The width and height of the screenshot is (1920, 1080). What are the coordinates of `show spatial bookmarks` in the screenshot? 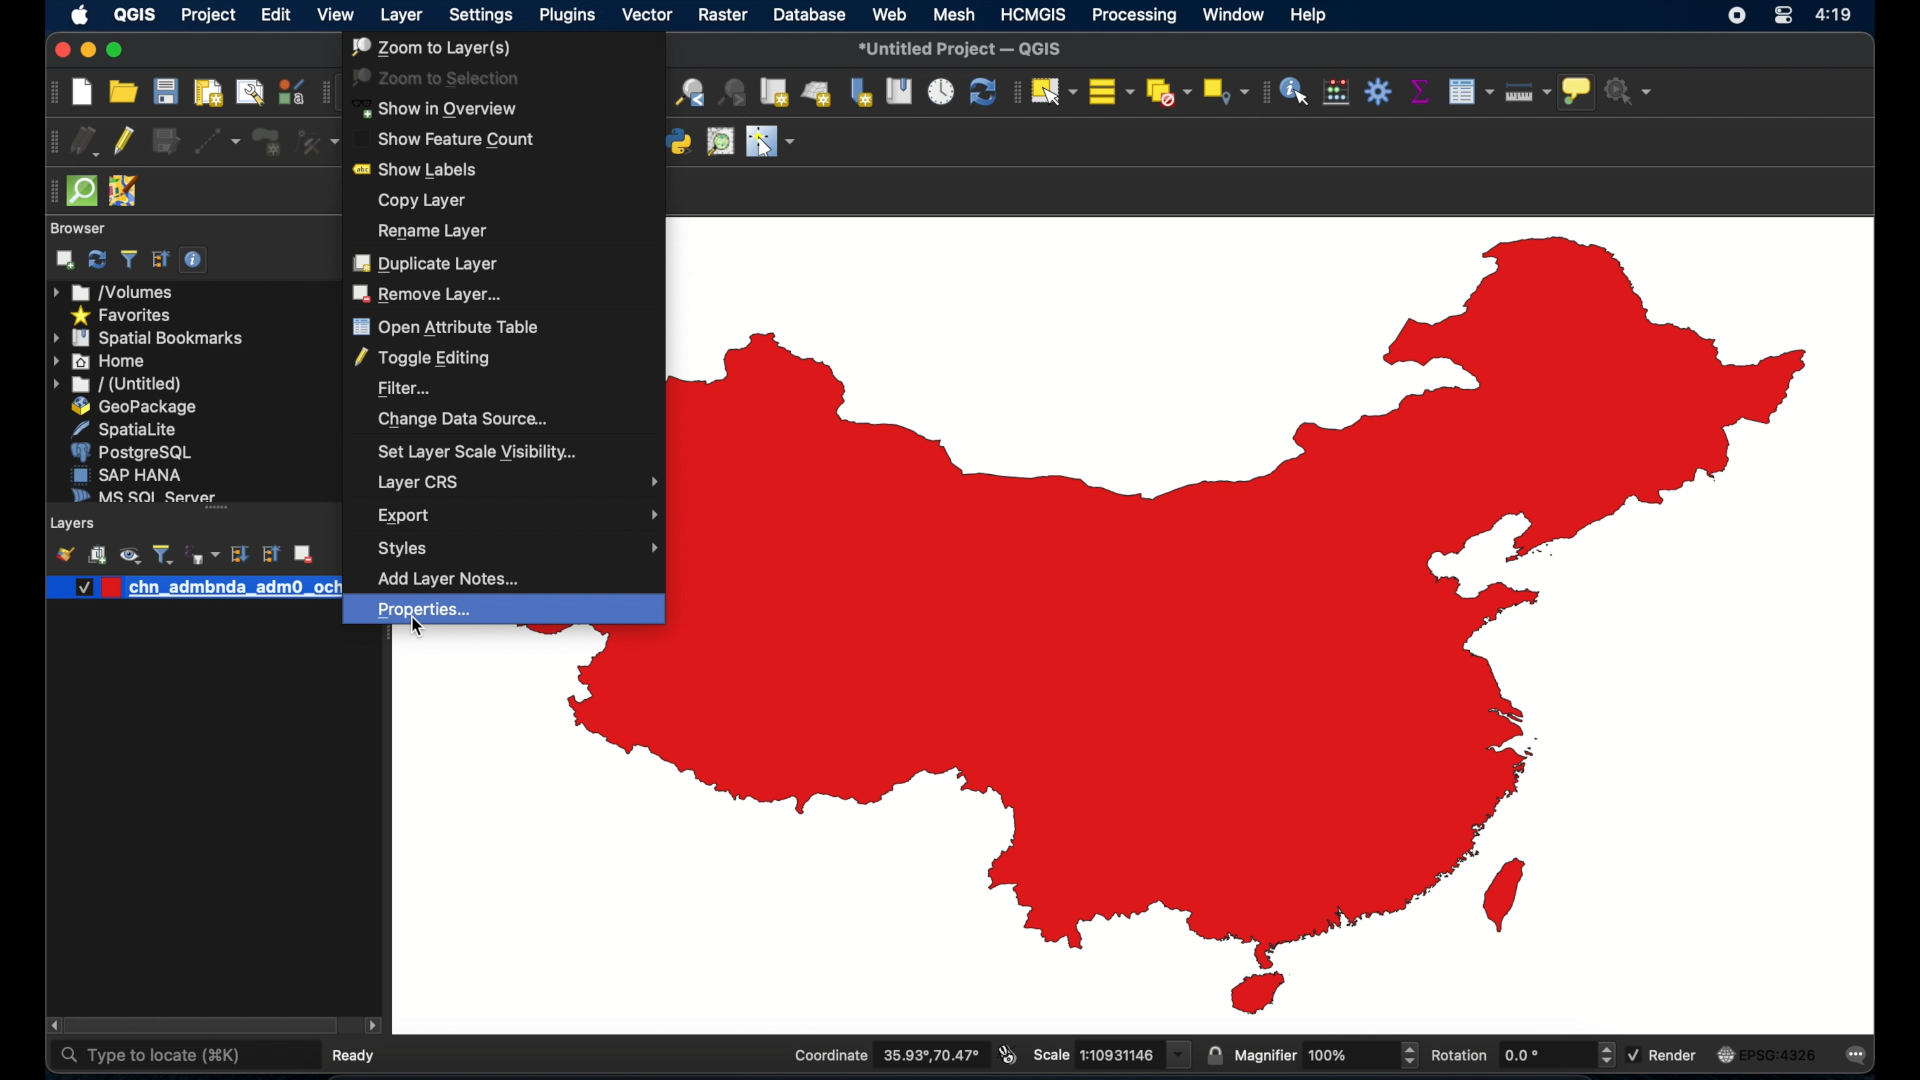 It's located at (899, 94).